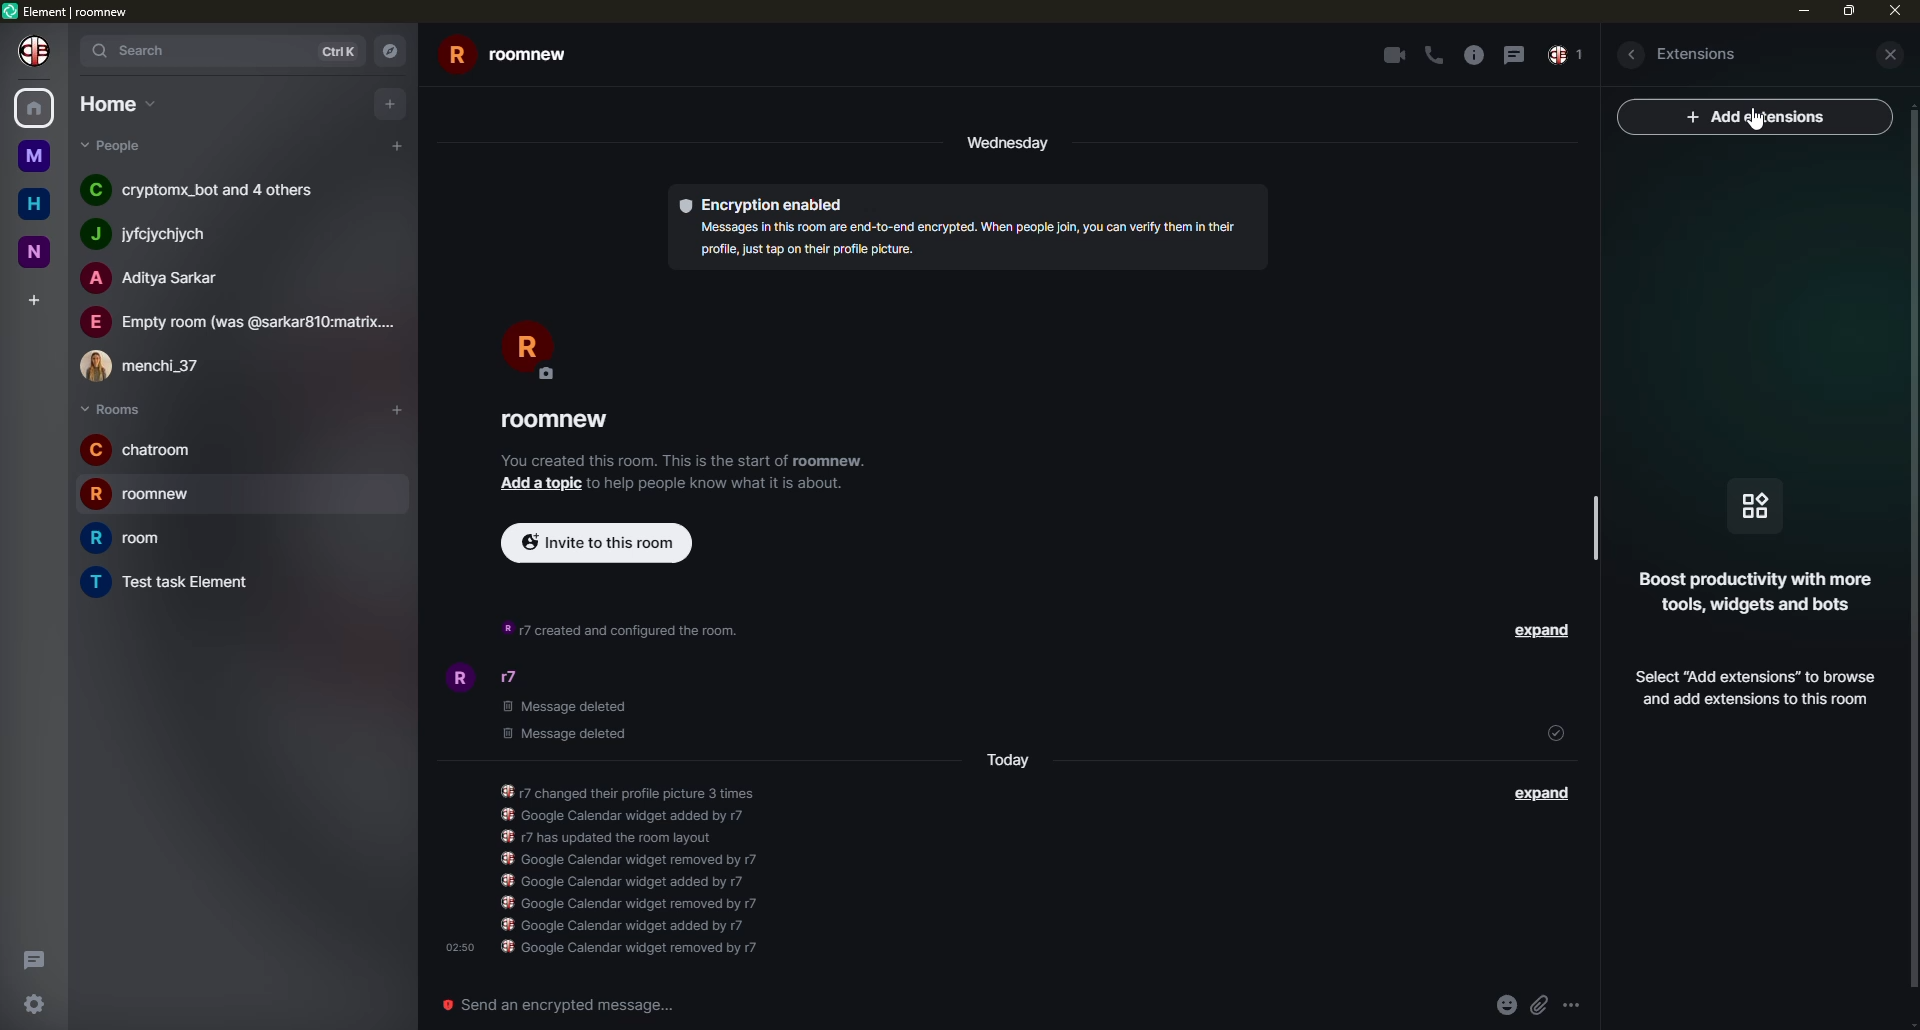  What do you see at coordinates (566, 720) in the screenshot?
I see `deleted` at bounding box center [566, 720].